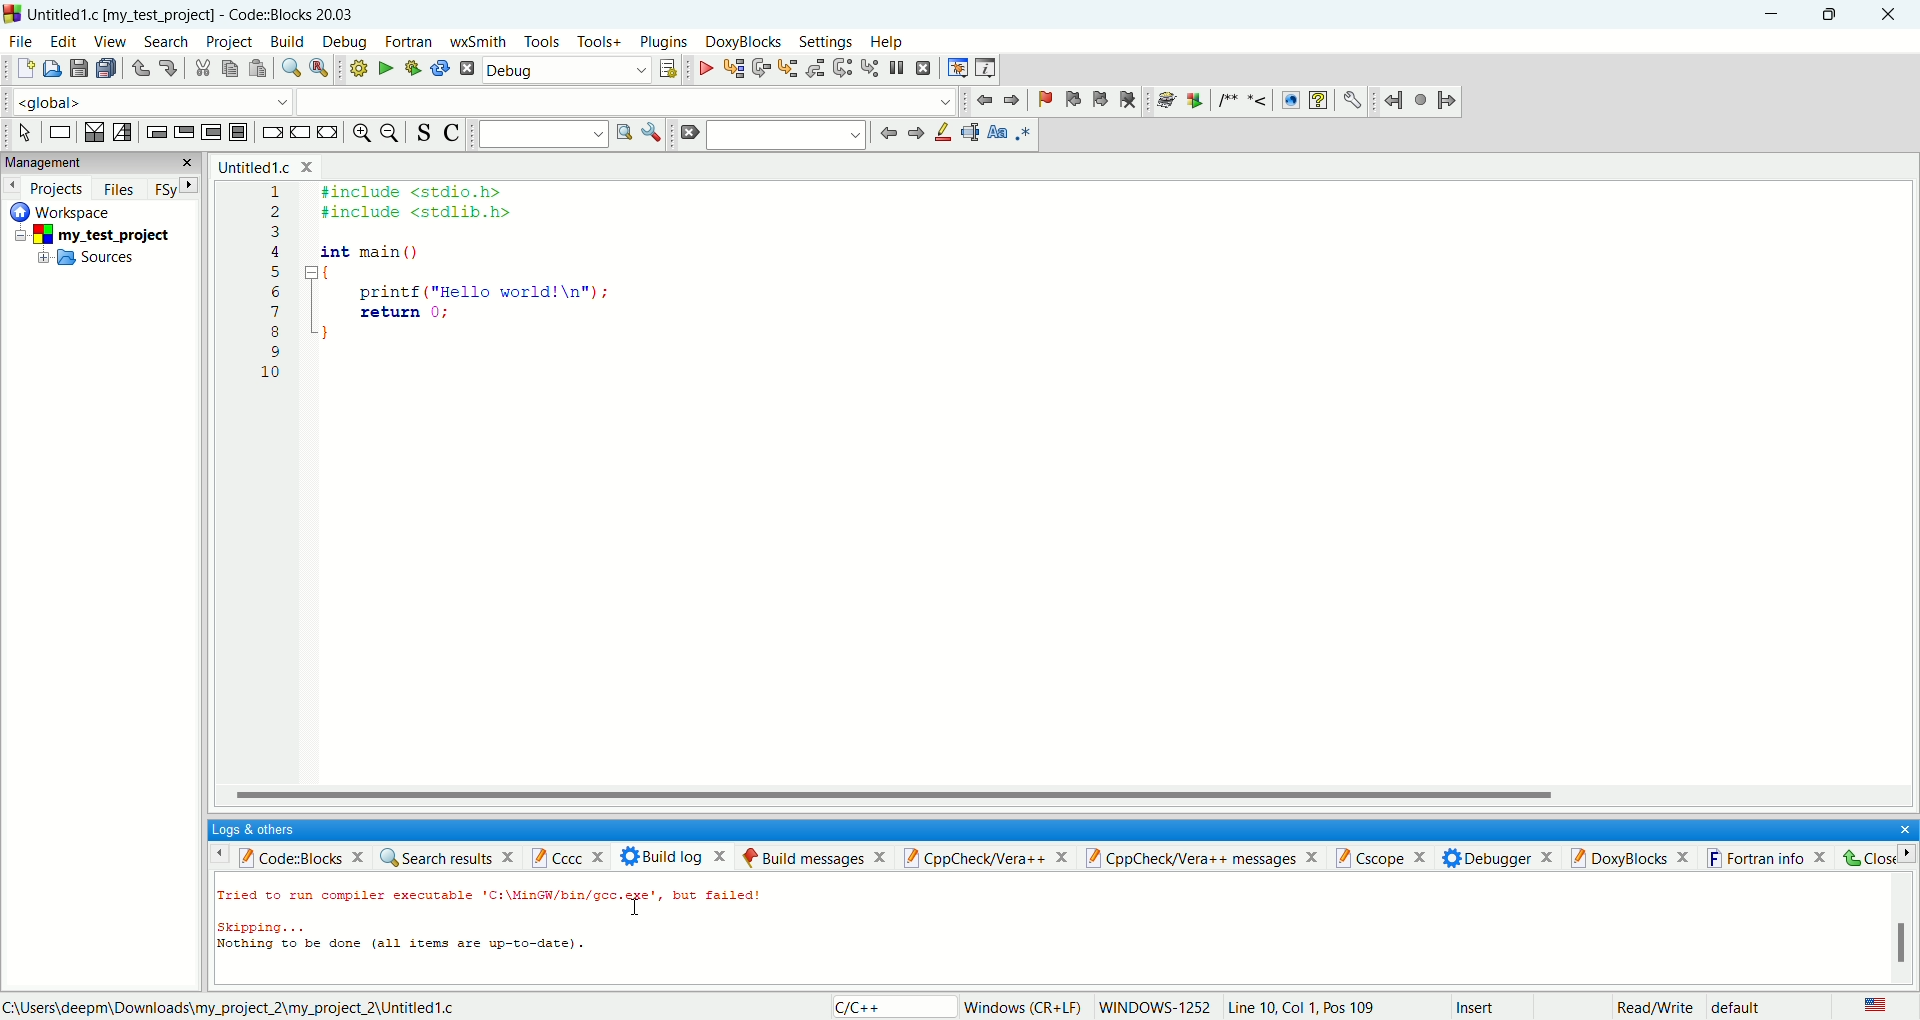 Image resolution: width=1920 pixels, height=1020 pixels. Describe the element at coordinates (214, 133) in the screenshot. I see `counting loop` at that location.